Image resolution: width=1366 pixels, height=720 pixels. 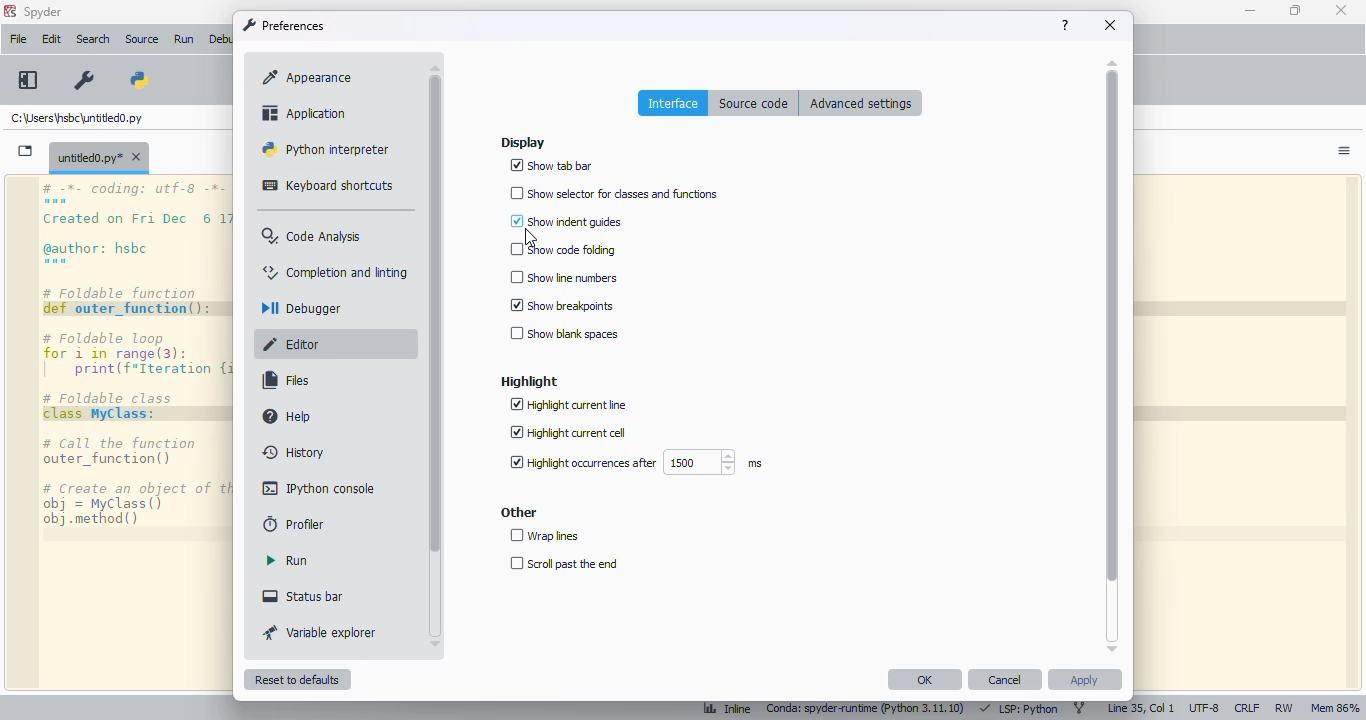 I want to click on wrap lines, so click(x=545, y=536).